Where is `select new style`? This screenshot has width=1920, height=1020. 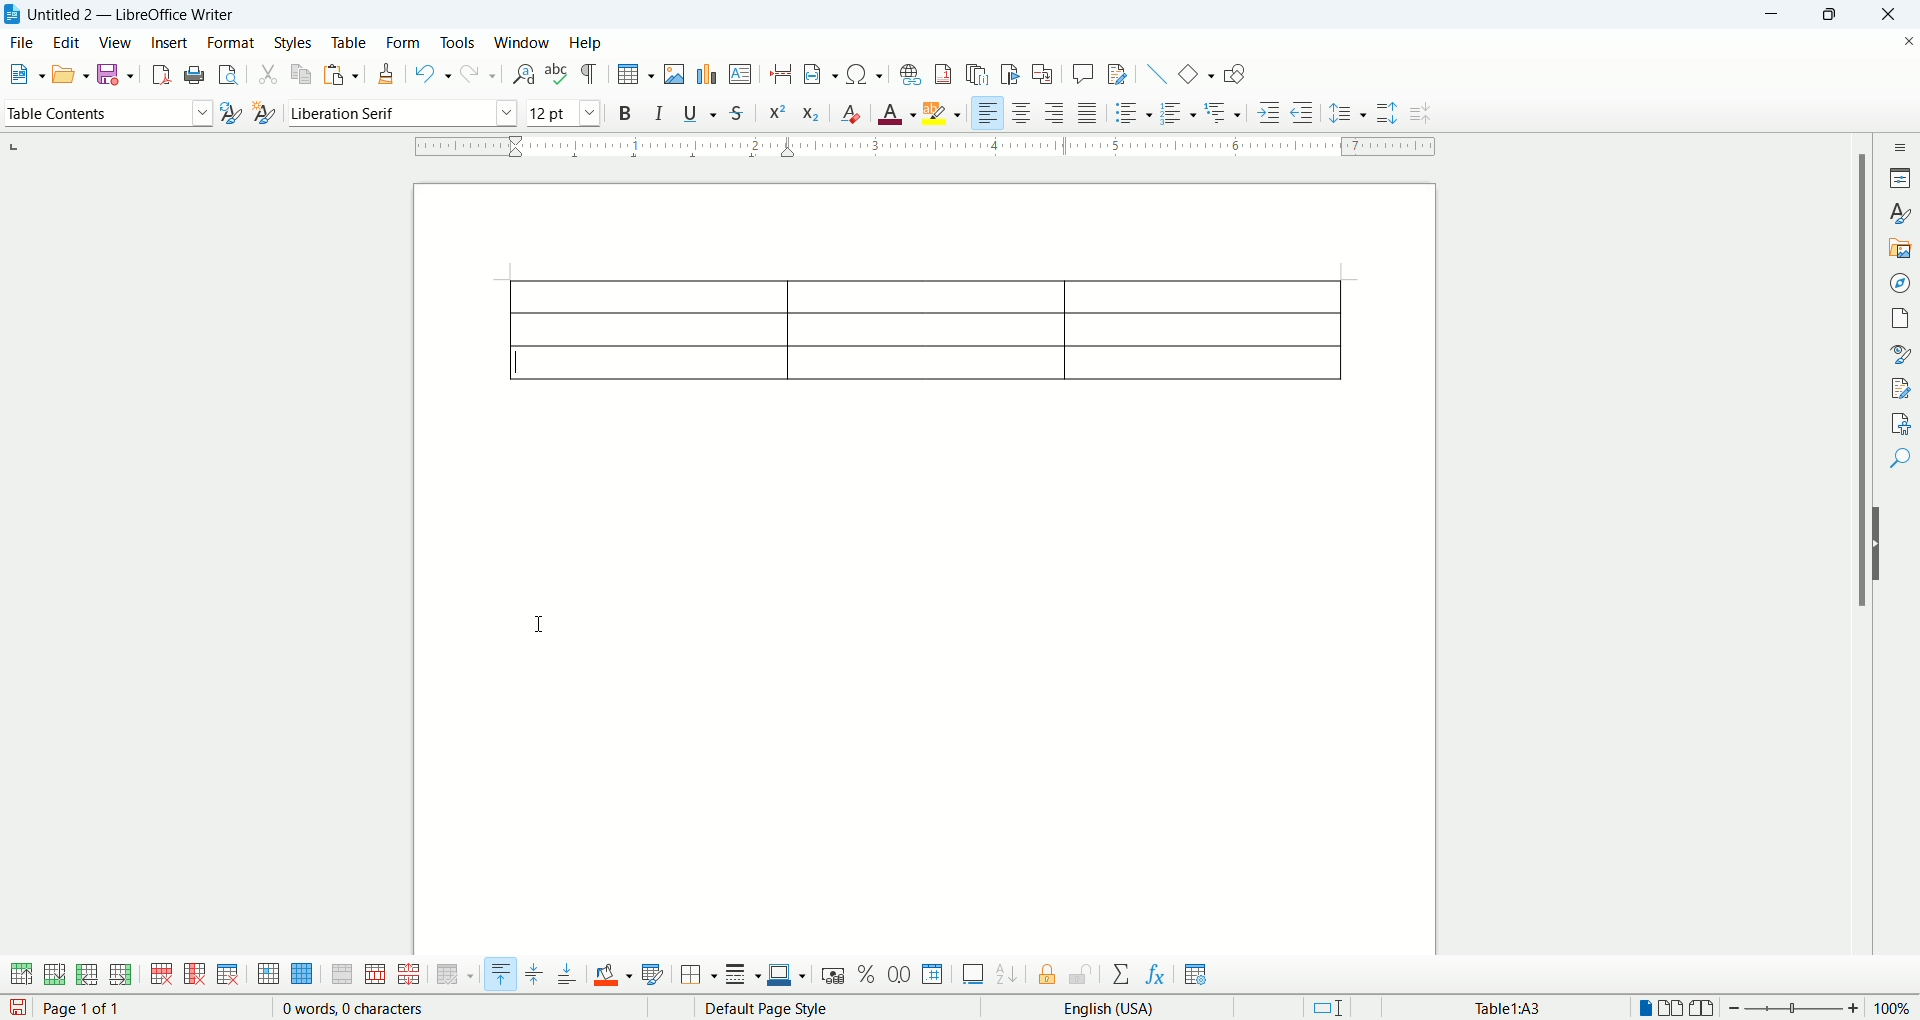 select new style is located at coordinates (261, 113).